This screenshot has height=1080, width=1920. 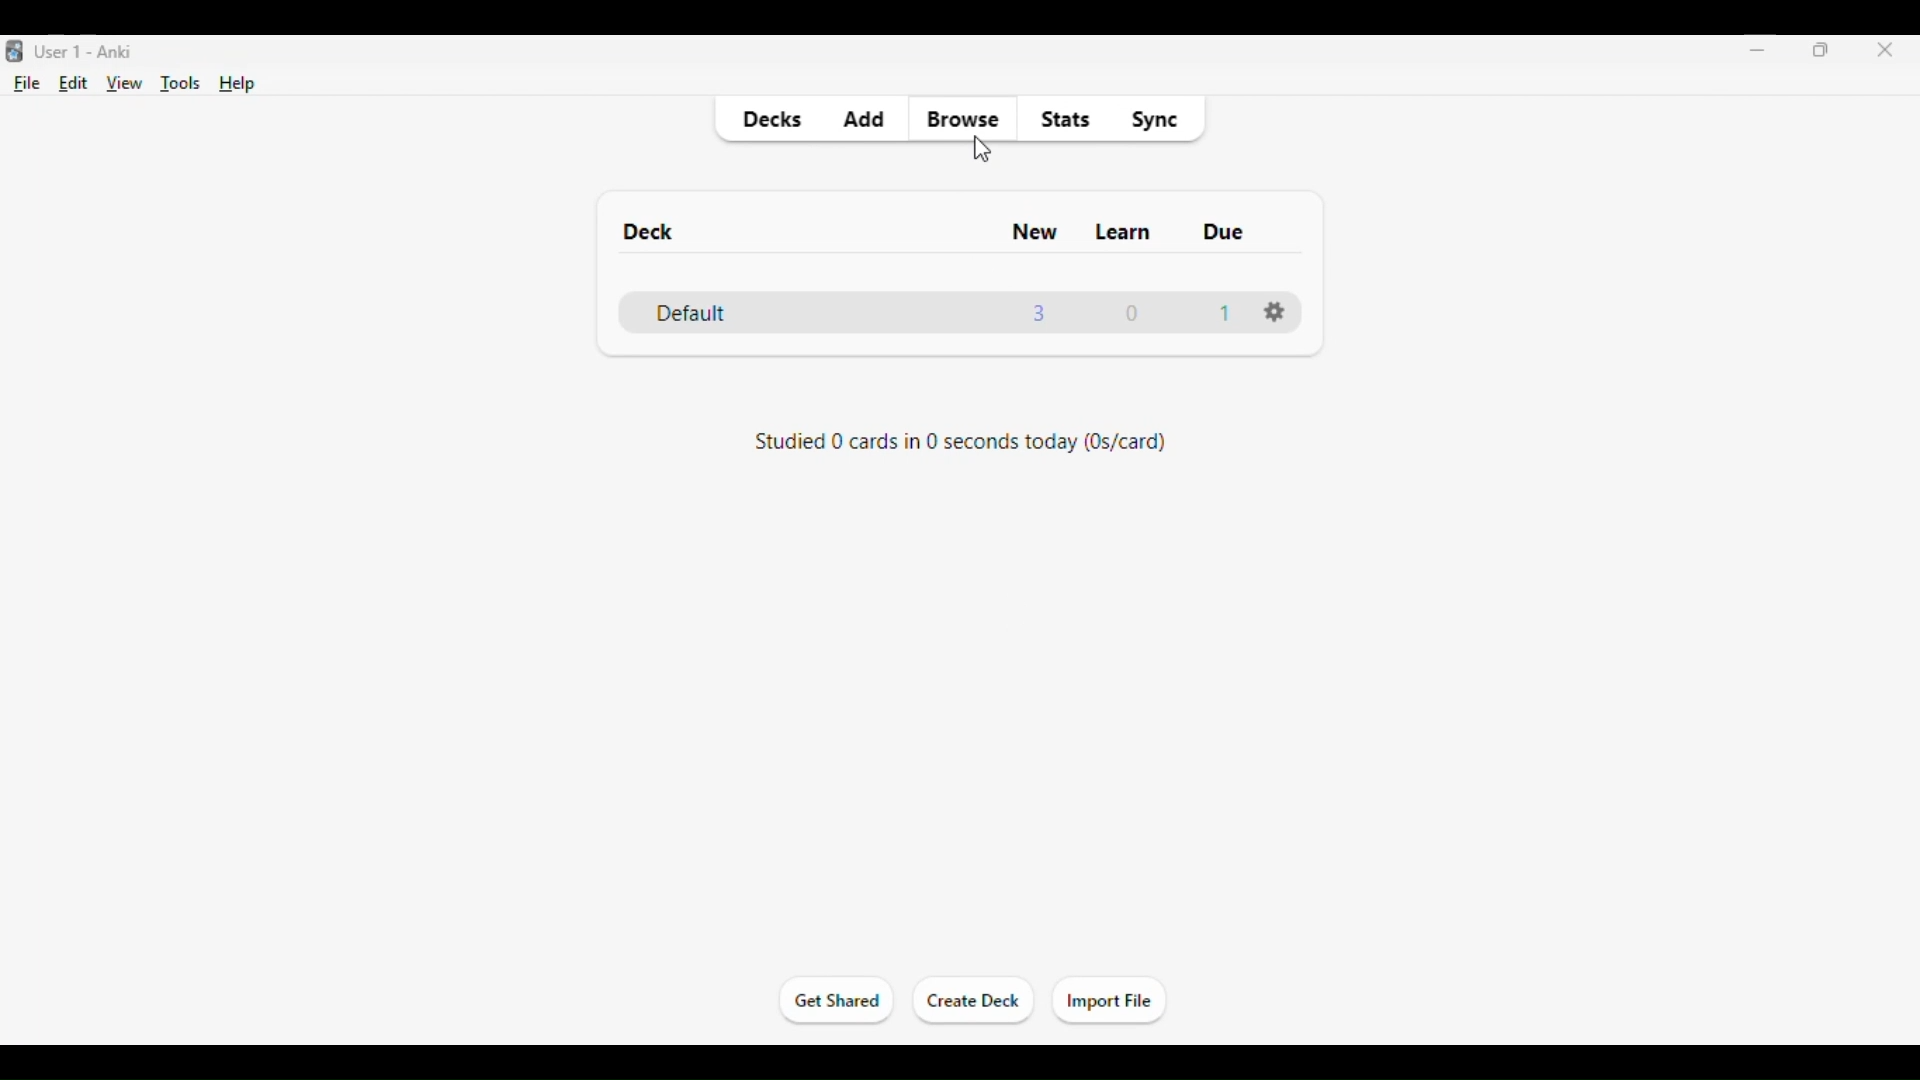 What do you see at coordinates (838, 1000) in the screenshot?
I see `get shared` at bounding box center [838, 1000].